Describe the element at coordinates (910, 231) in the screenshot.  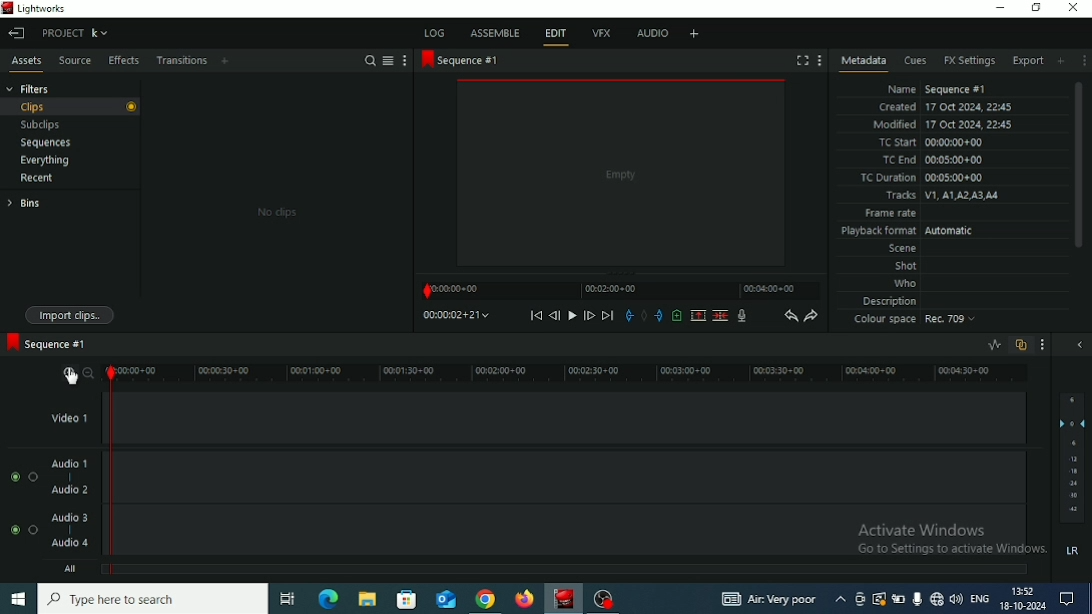
I see `Playback format` at that location.